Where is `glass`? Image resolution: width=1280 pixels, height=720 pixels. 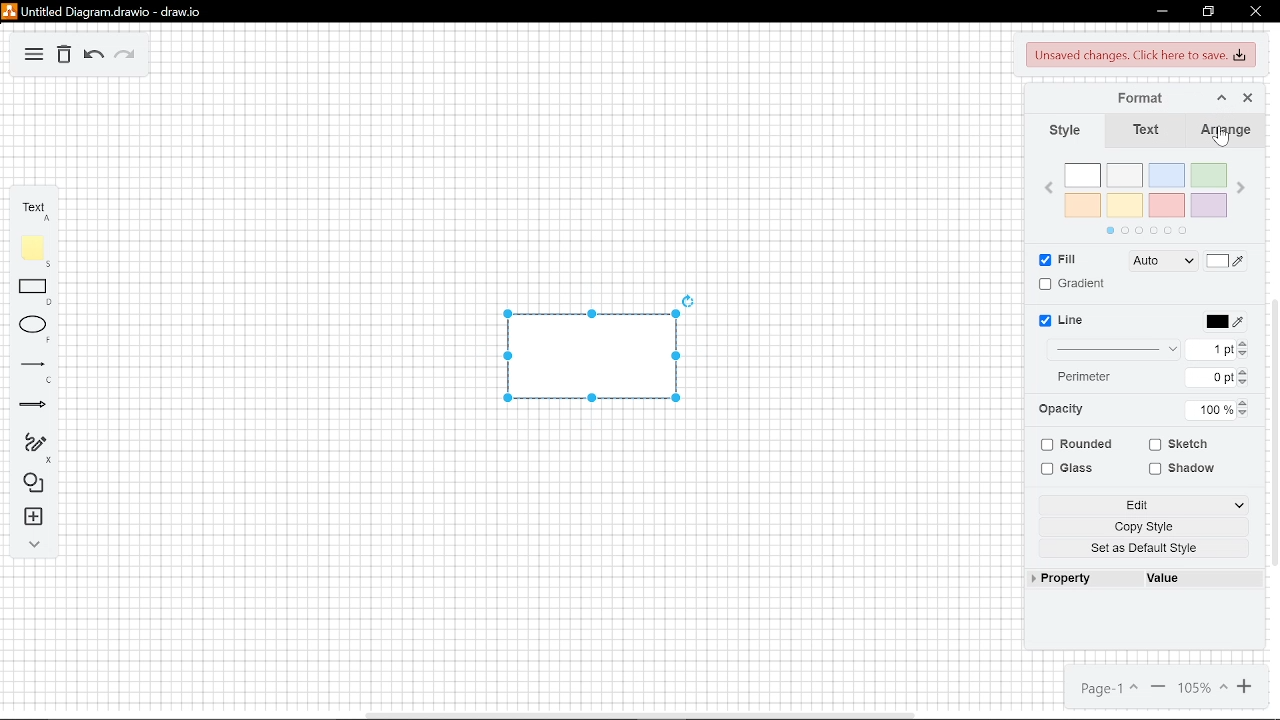
glass is located at coordinates (1068, 469).